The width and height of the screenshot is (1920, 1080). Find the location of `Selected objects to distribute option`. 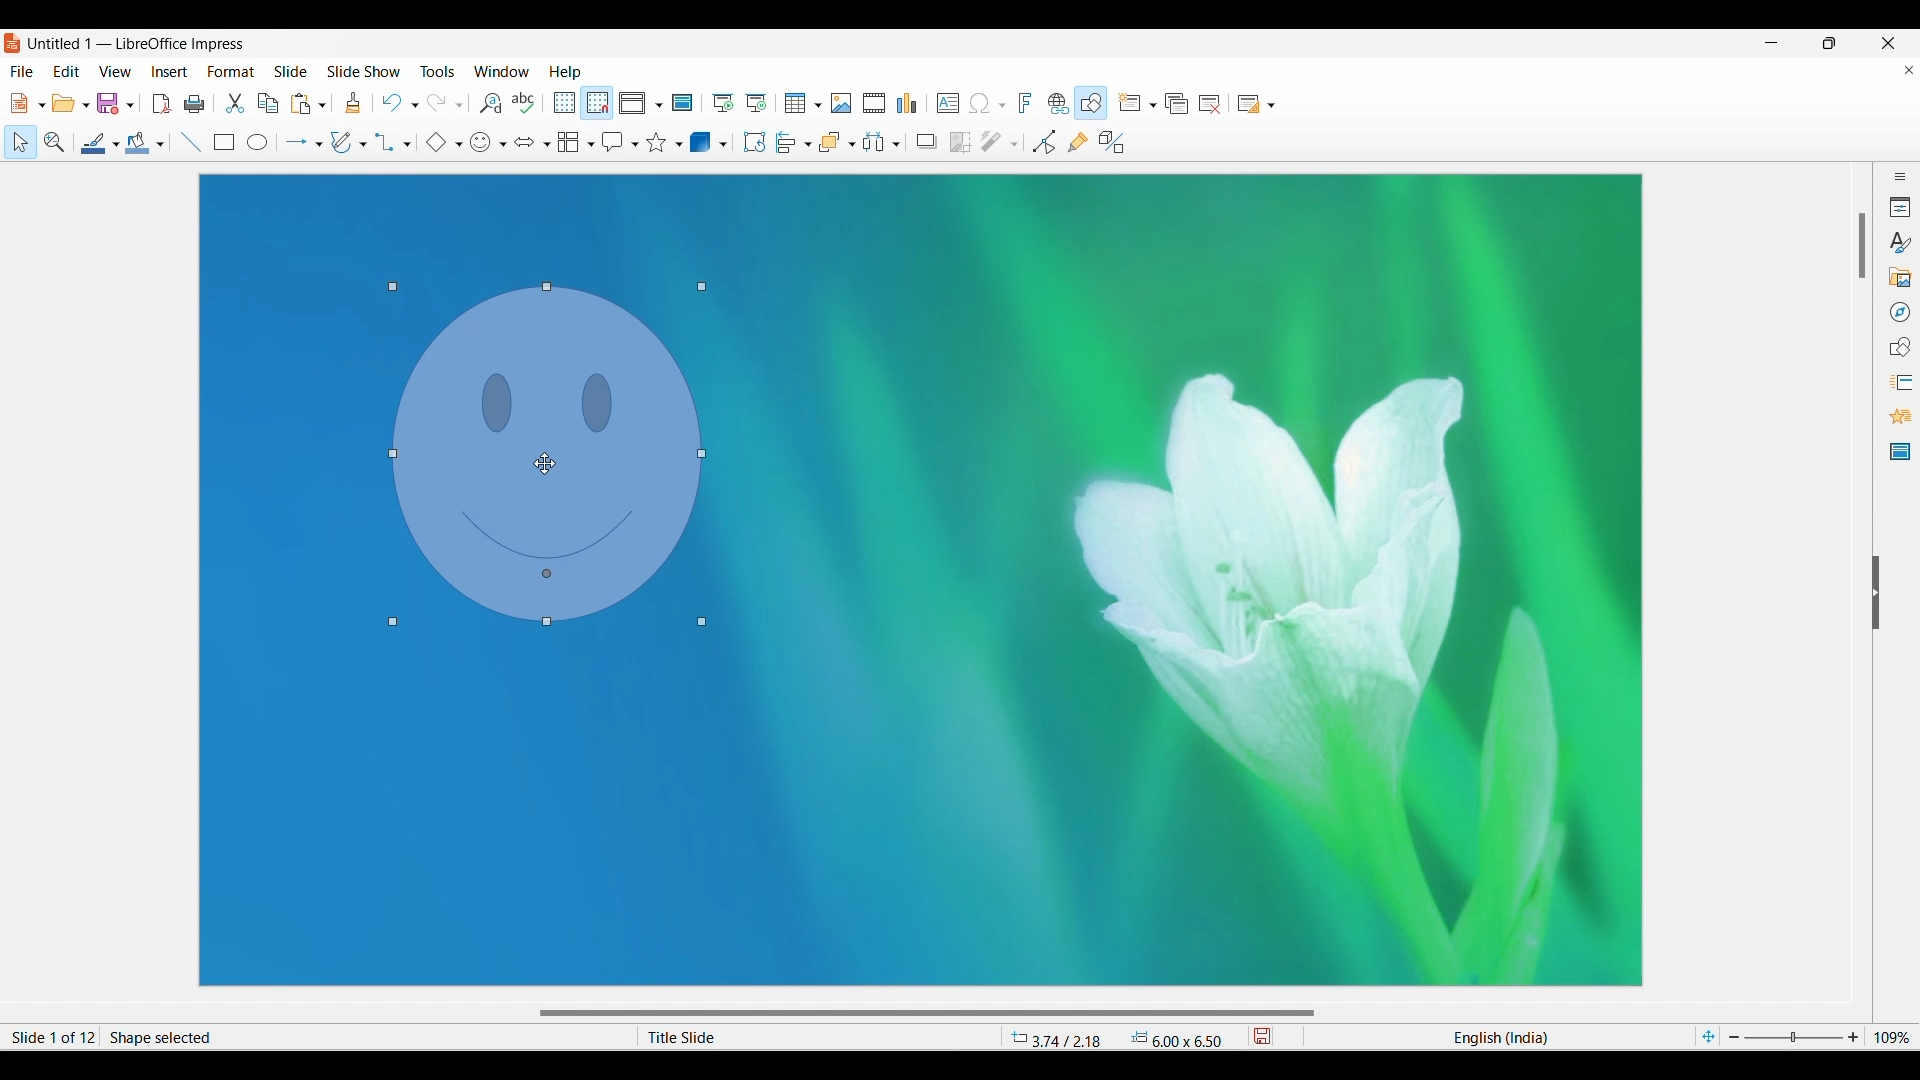

Selected objects to distribute option is located at coordinates (875, 142).